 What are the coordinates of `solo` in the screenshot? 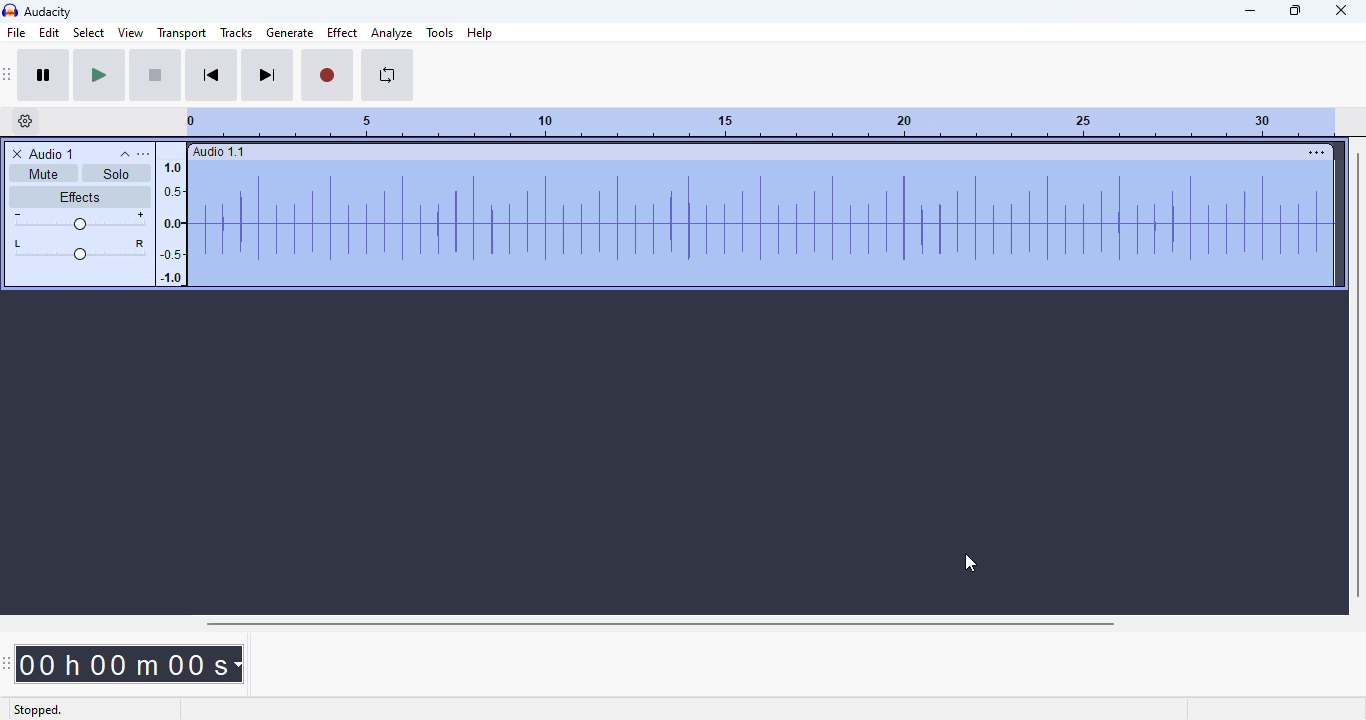 It's located at (117, 173).